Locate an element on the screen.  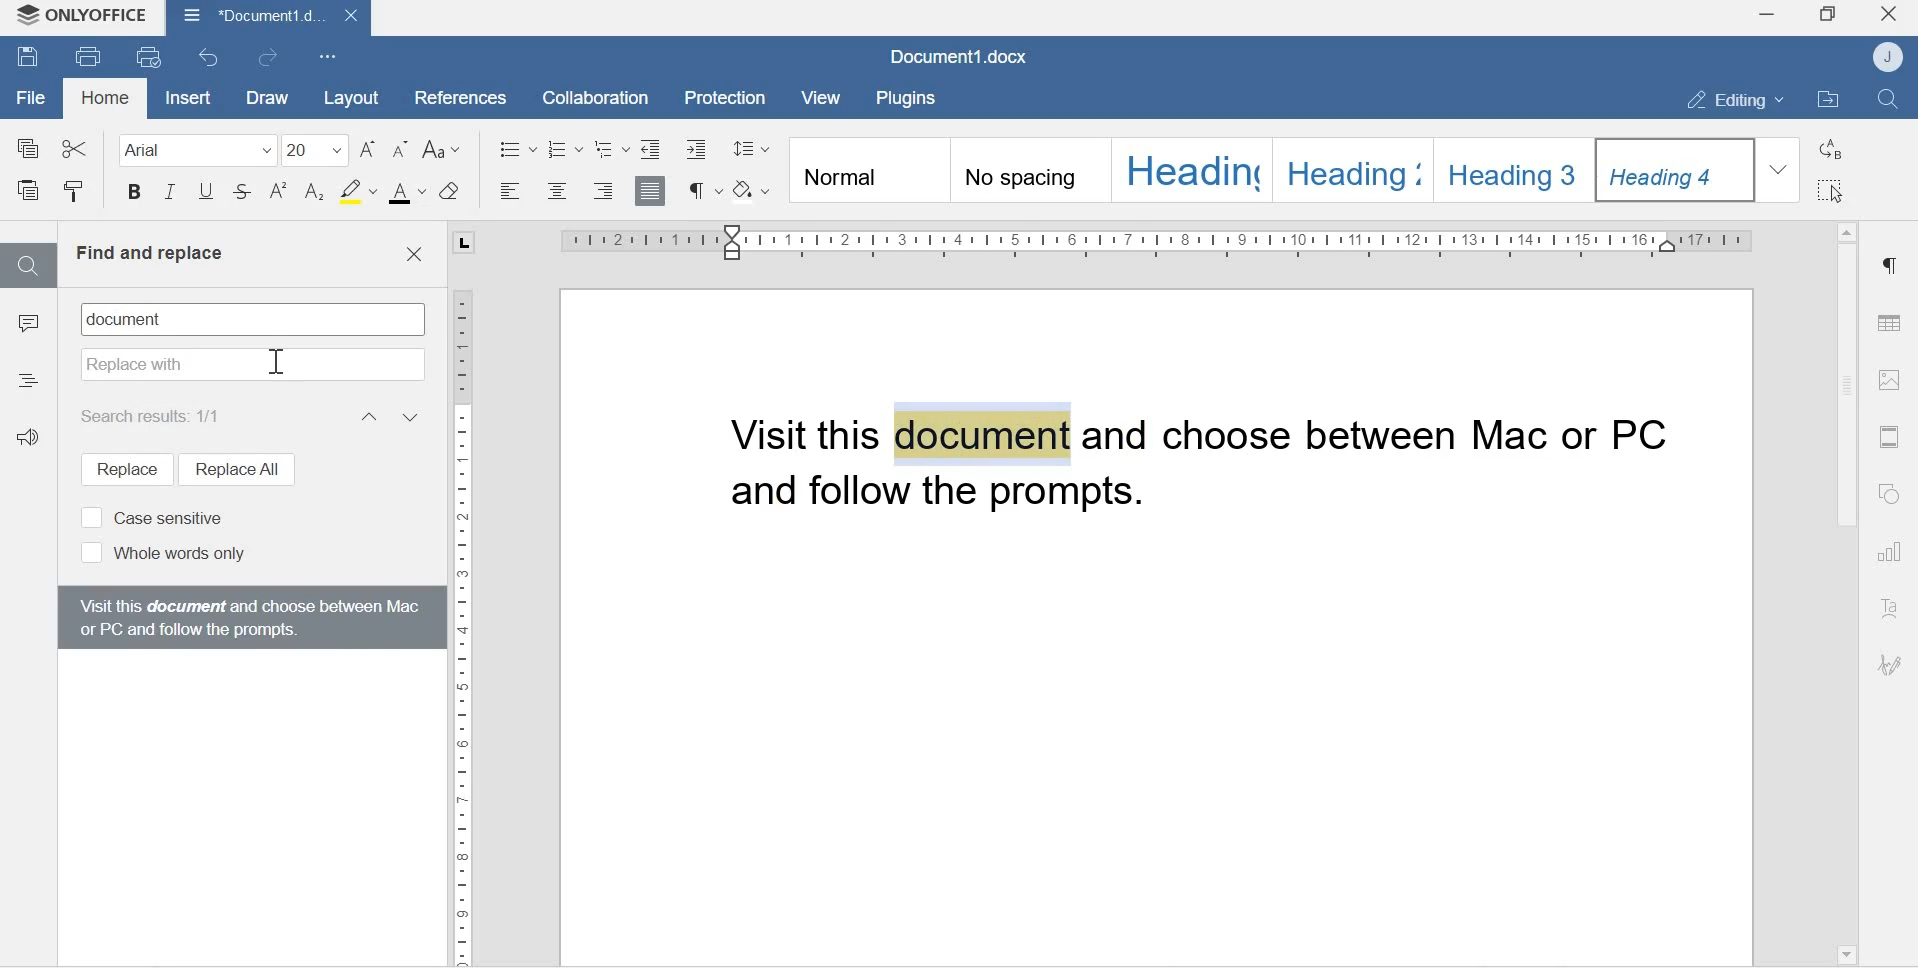
Shapes is located at coordinates (1893, 495).